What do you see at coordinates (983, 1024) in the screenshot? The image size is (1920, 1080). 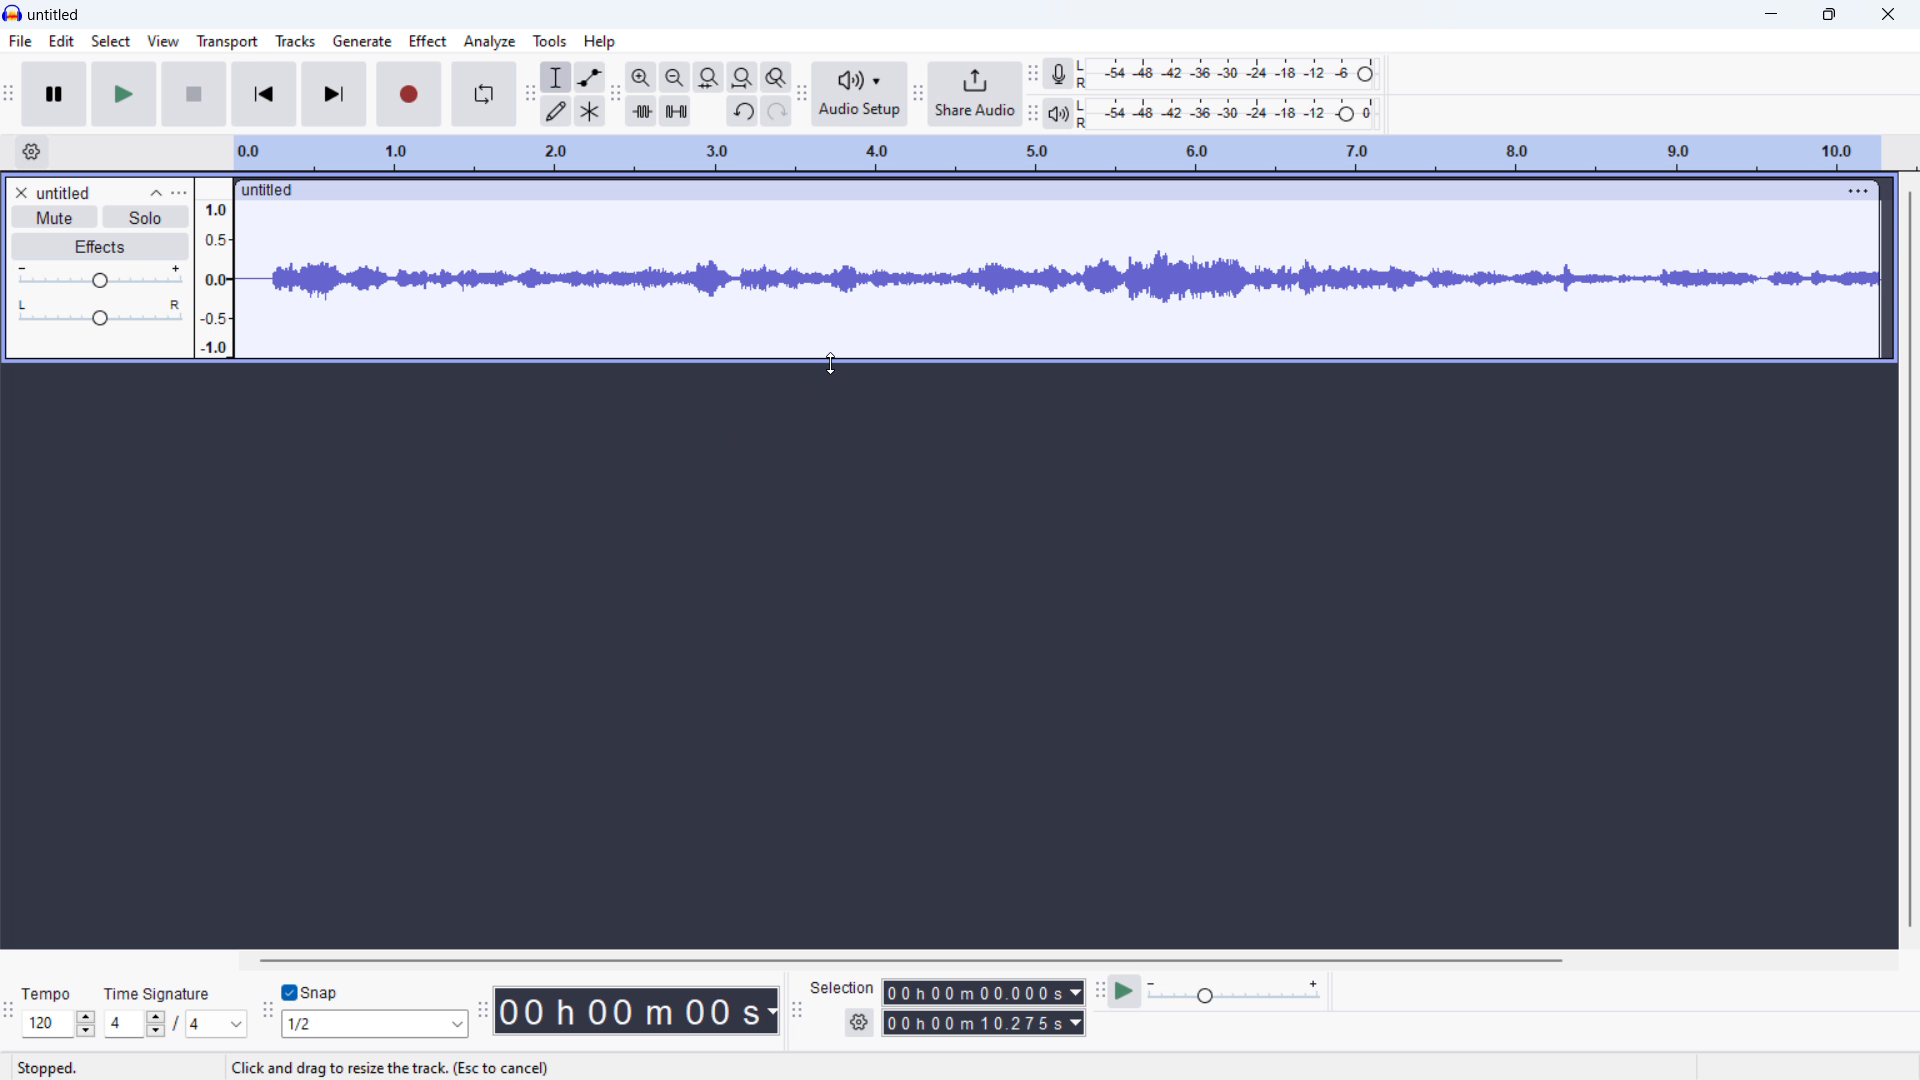 I see `end time` at bounding box center [983, 1024].